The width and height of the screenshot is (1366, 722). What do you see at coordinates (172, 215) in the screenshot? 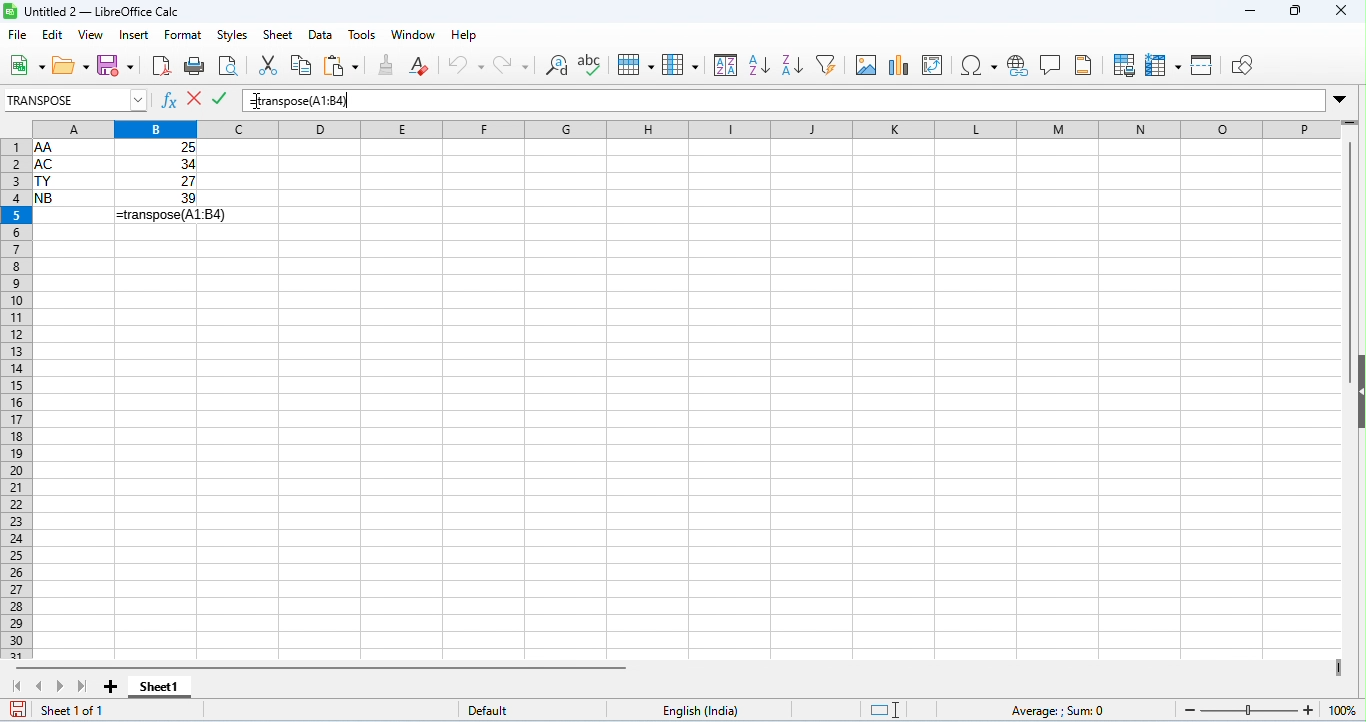
I see `formula for transpose appeared` at bounding box center [172, 215].